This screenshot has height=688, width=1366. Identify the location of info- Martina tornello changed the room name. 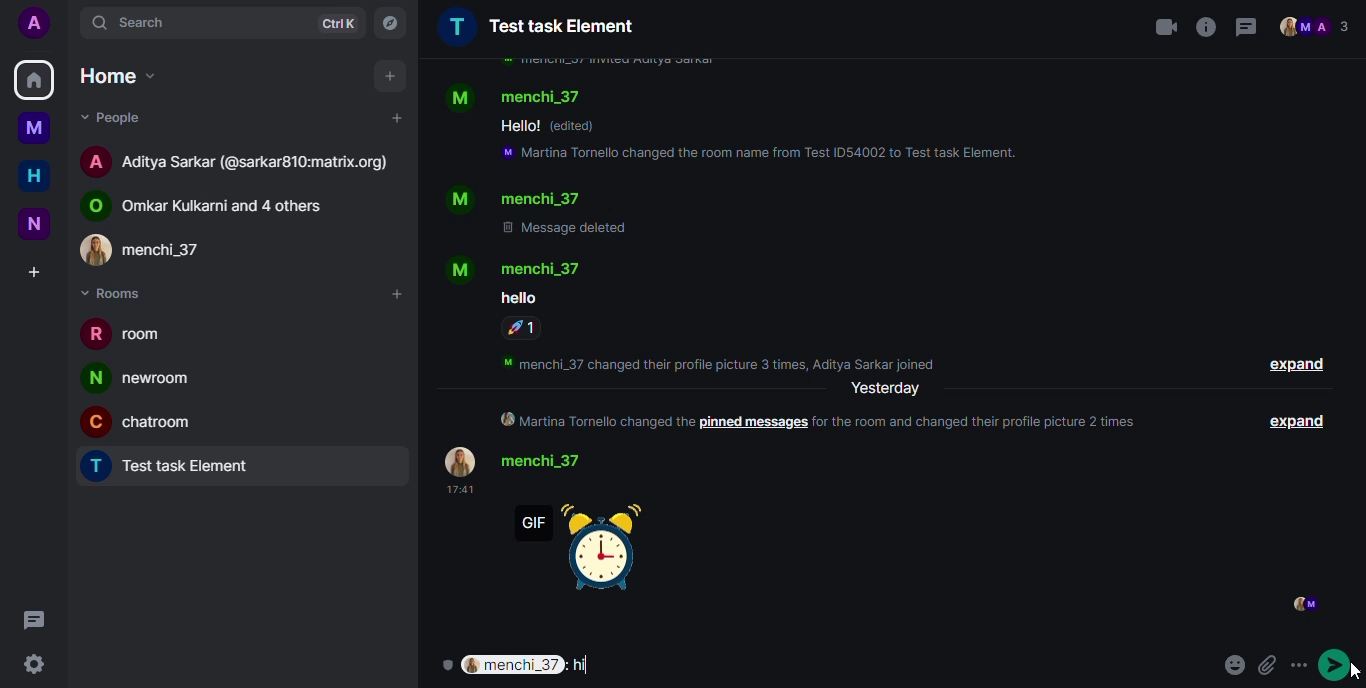
(758, 154).